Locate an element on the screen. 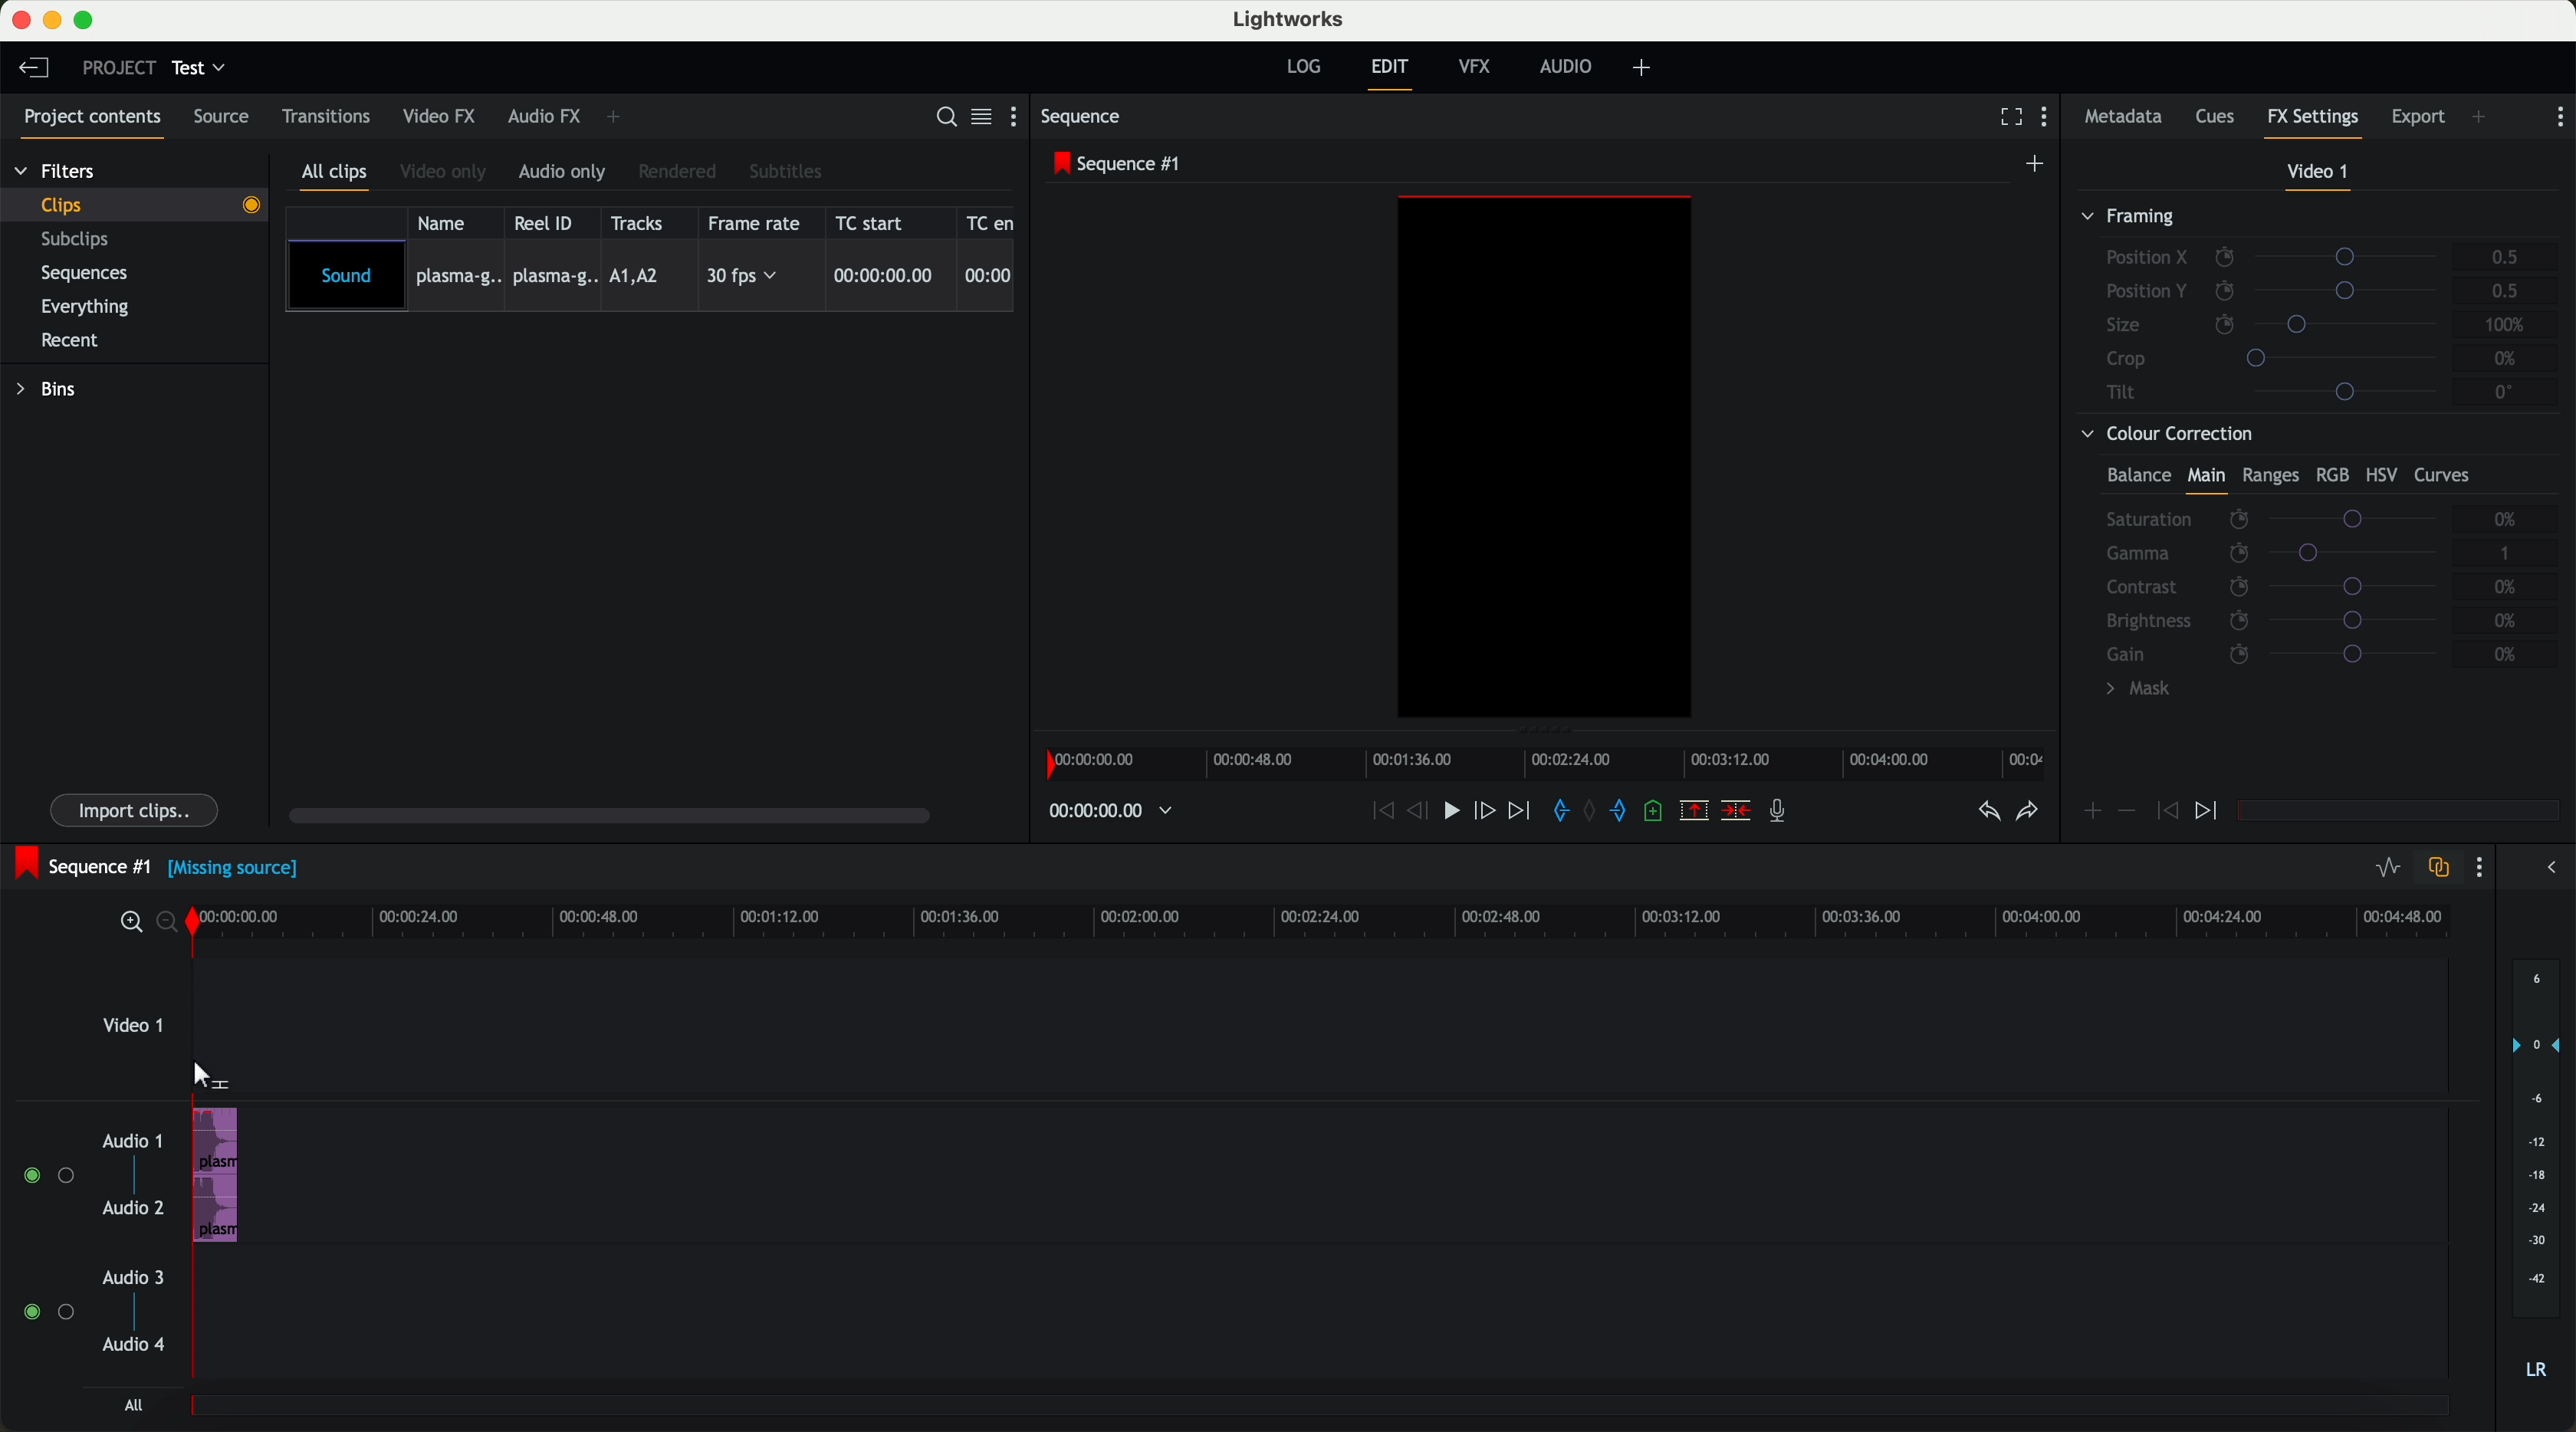 This screenshot has height=1432, width=2576. tracks is located at coordinates (641, 222).